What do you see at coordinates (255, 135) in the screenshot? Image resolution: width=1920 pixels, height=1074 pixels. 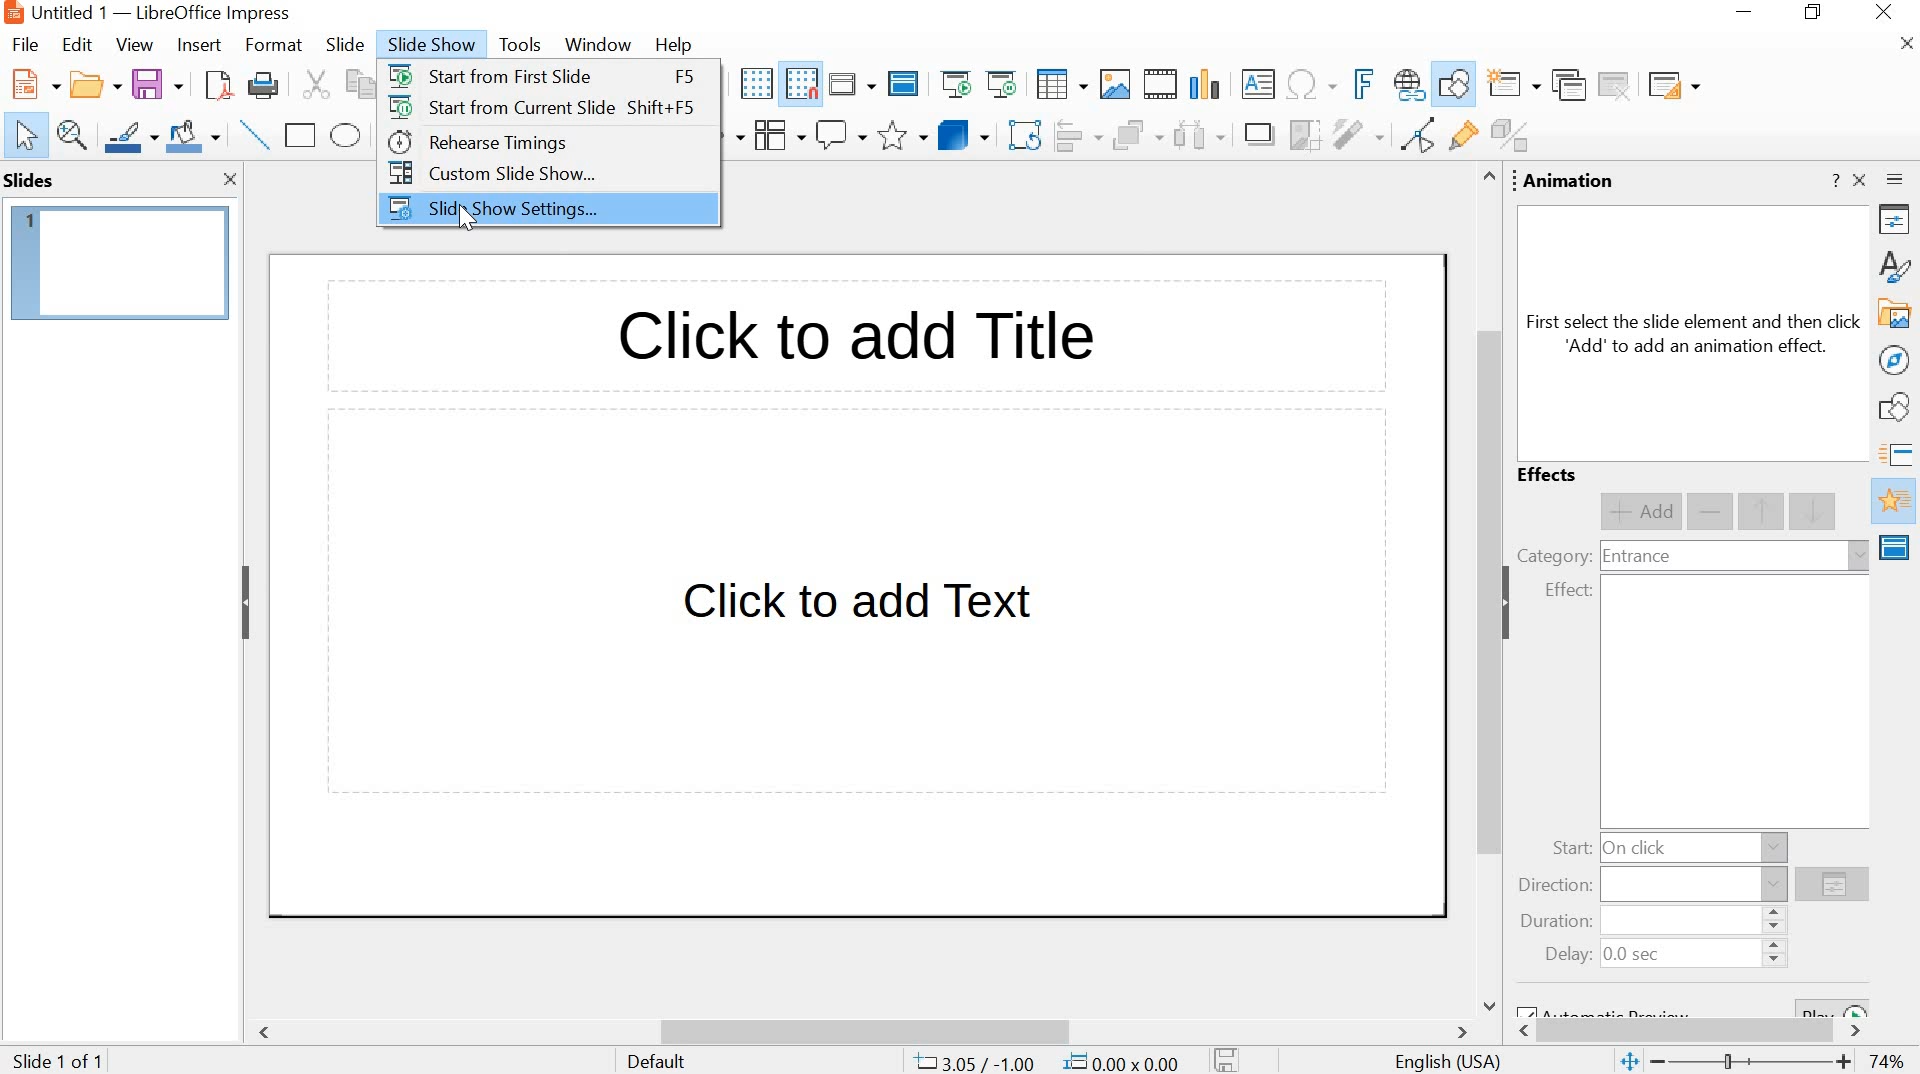 I see `insert line` at bounding box center [255, 135].